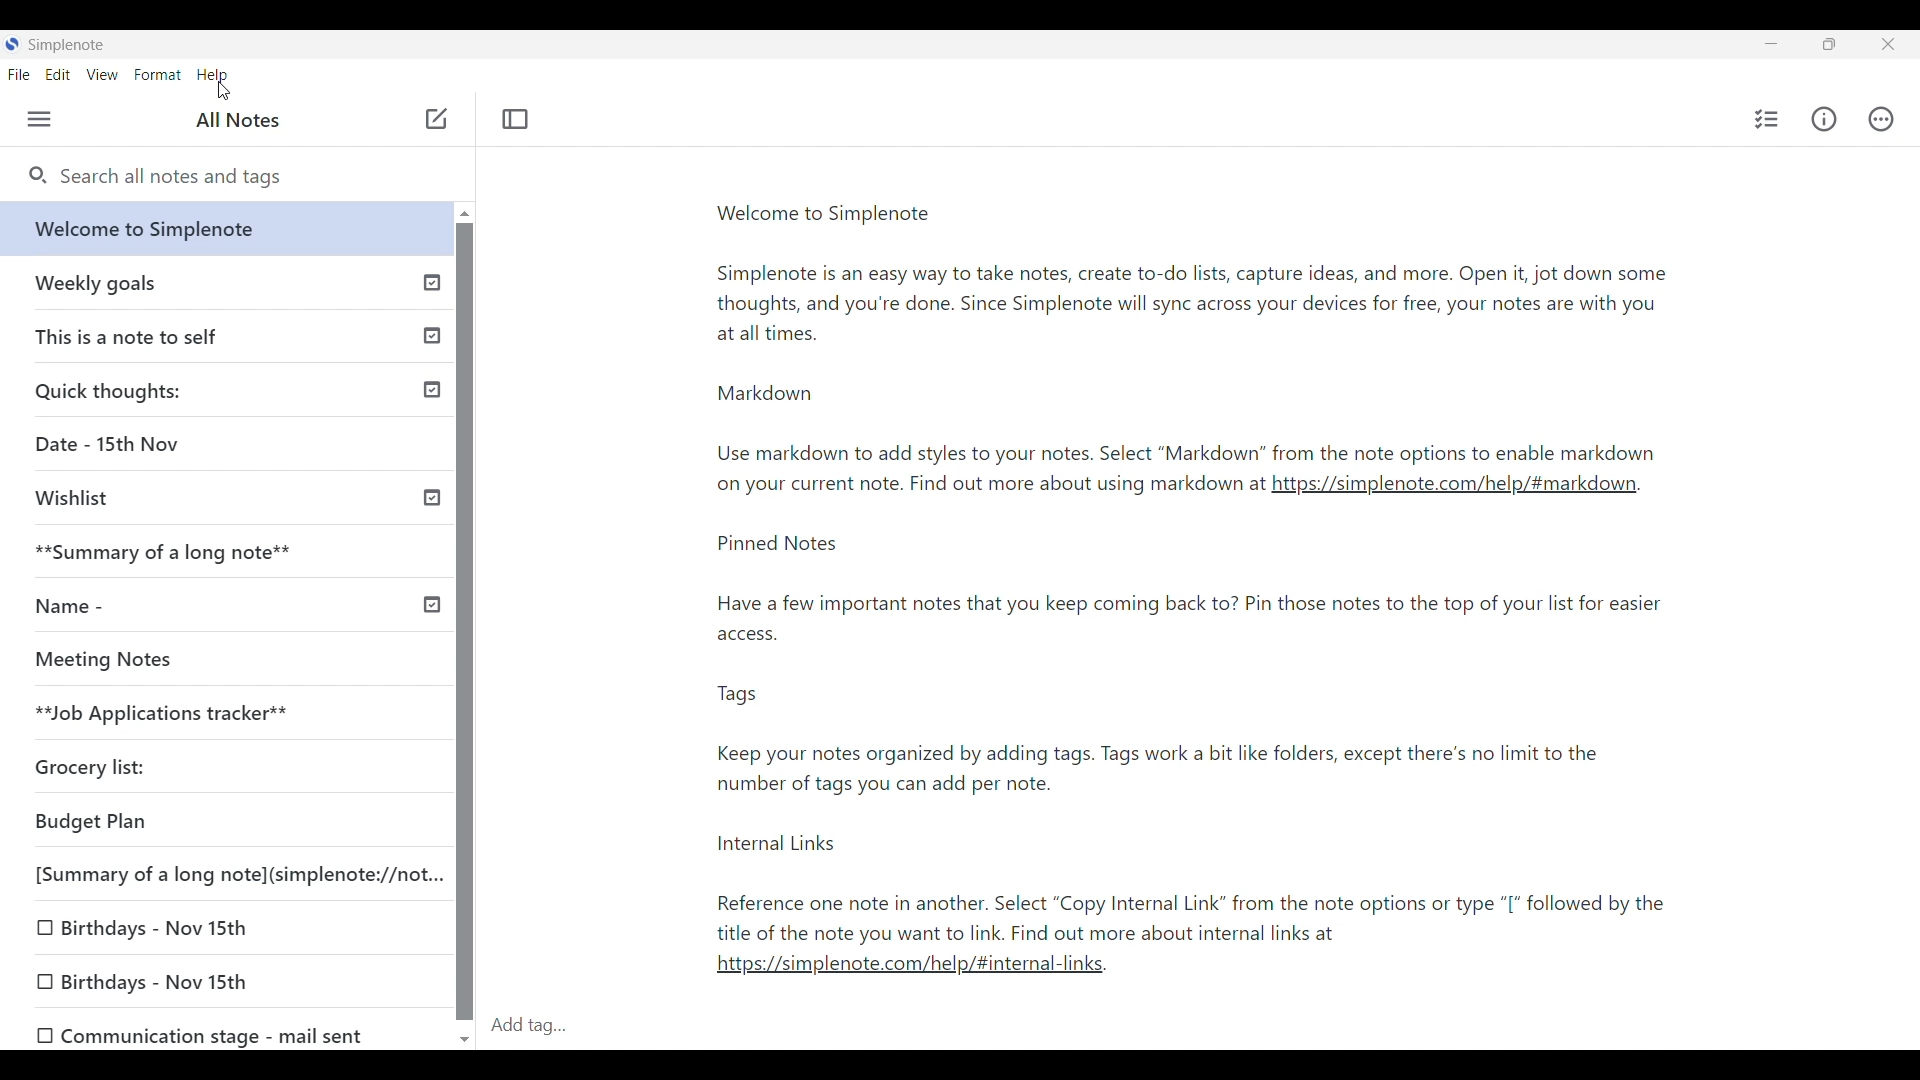 Image resolution: width=1920 pixels, height=1080 pixels. I want to click on Grocery list:, so click(95, 763).